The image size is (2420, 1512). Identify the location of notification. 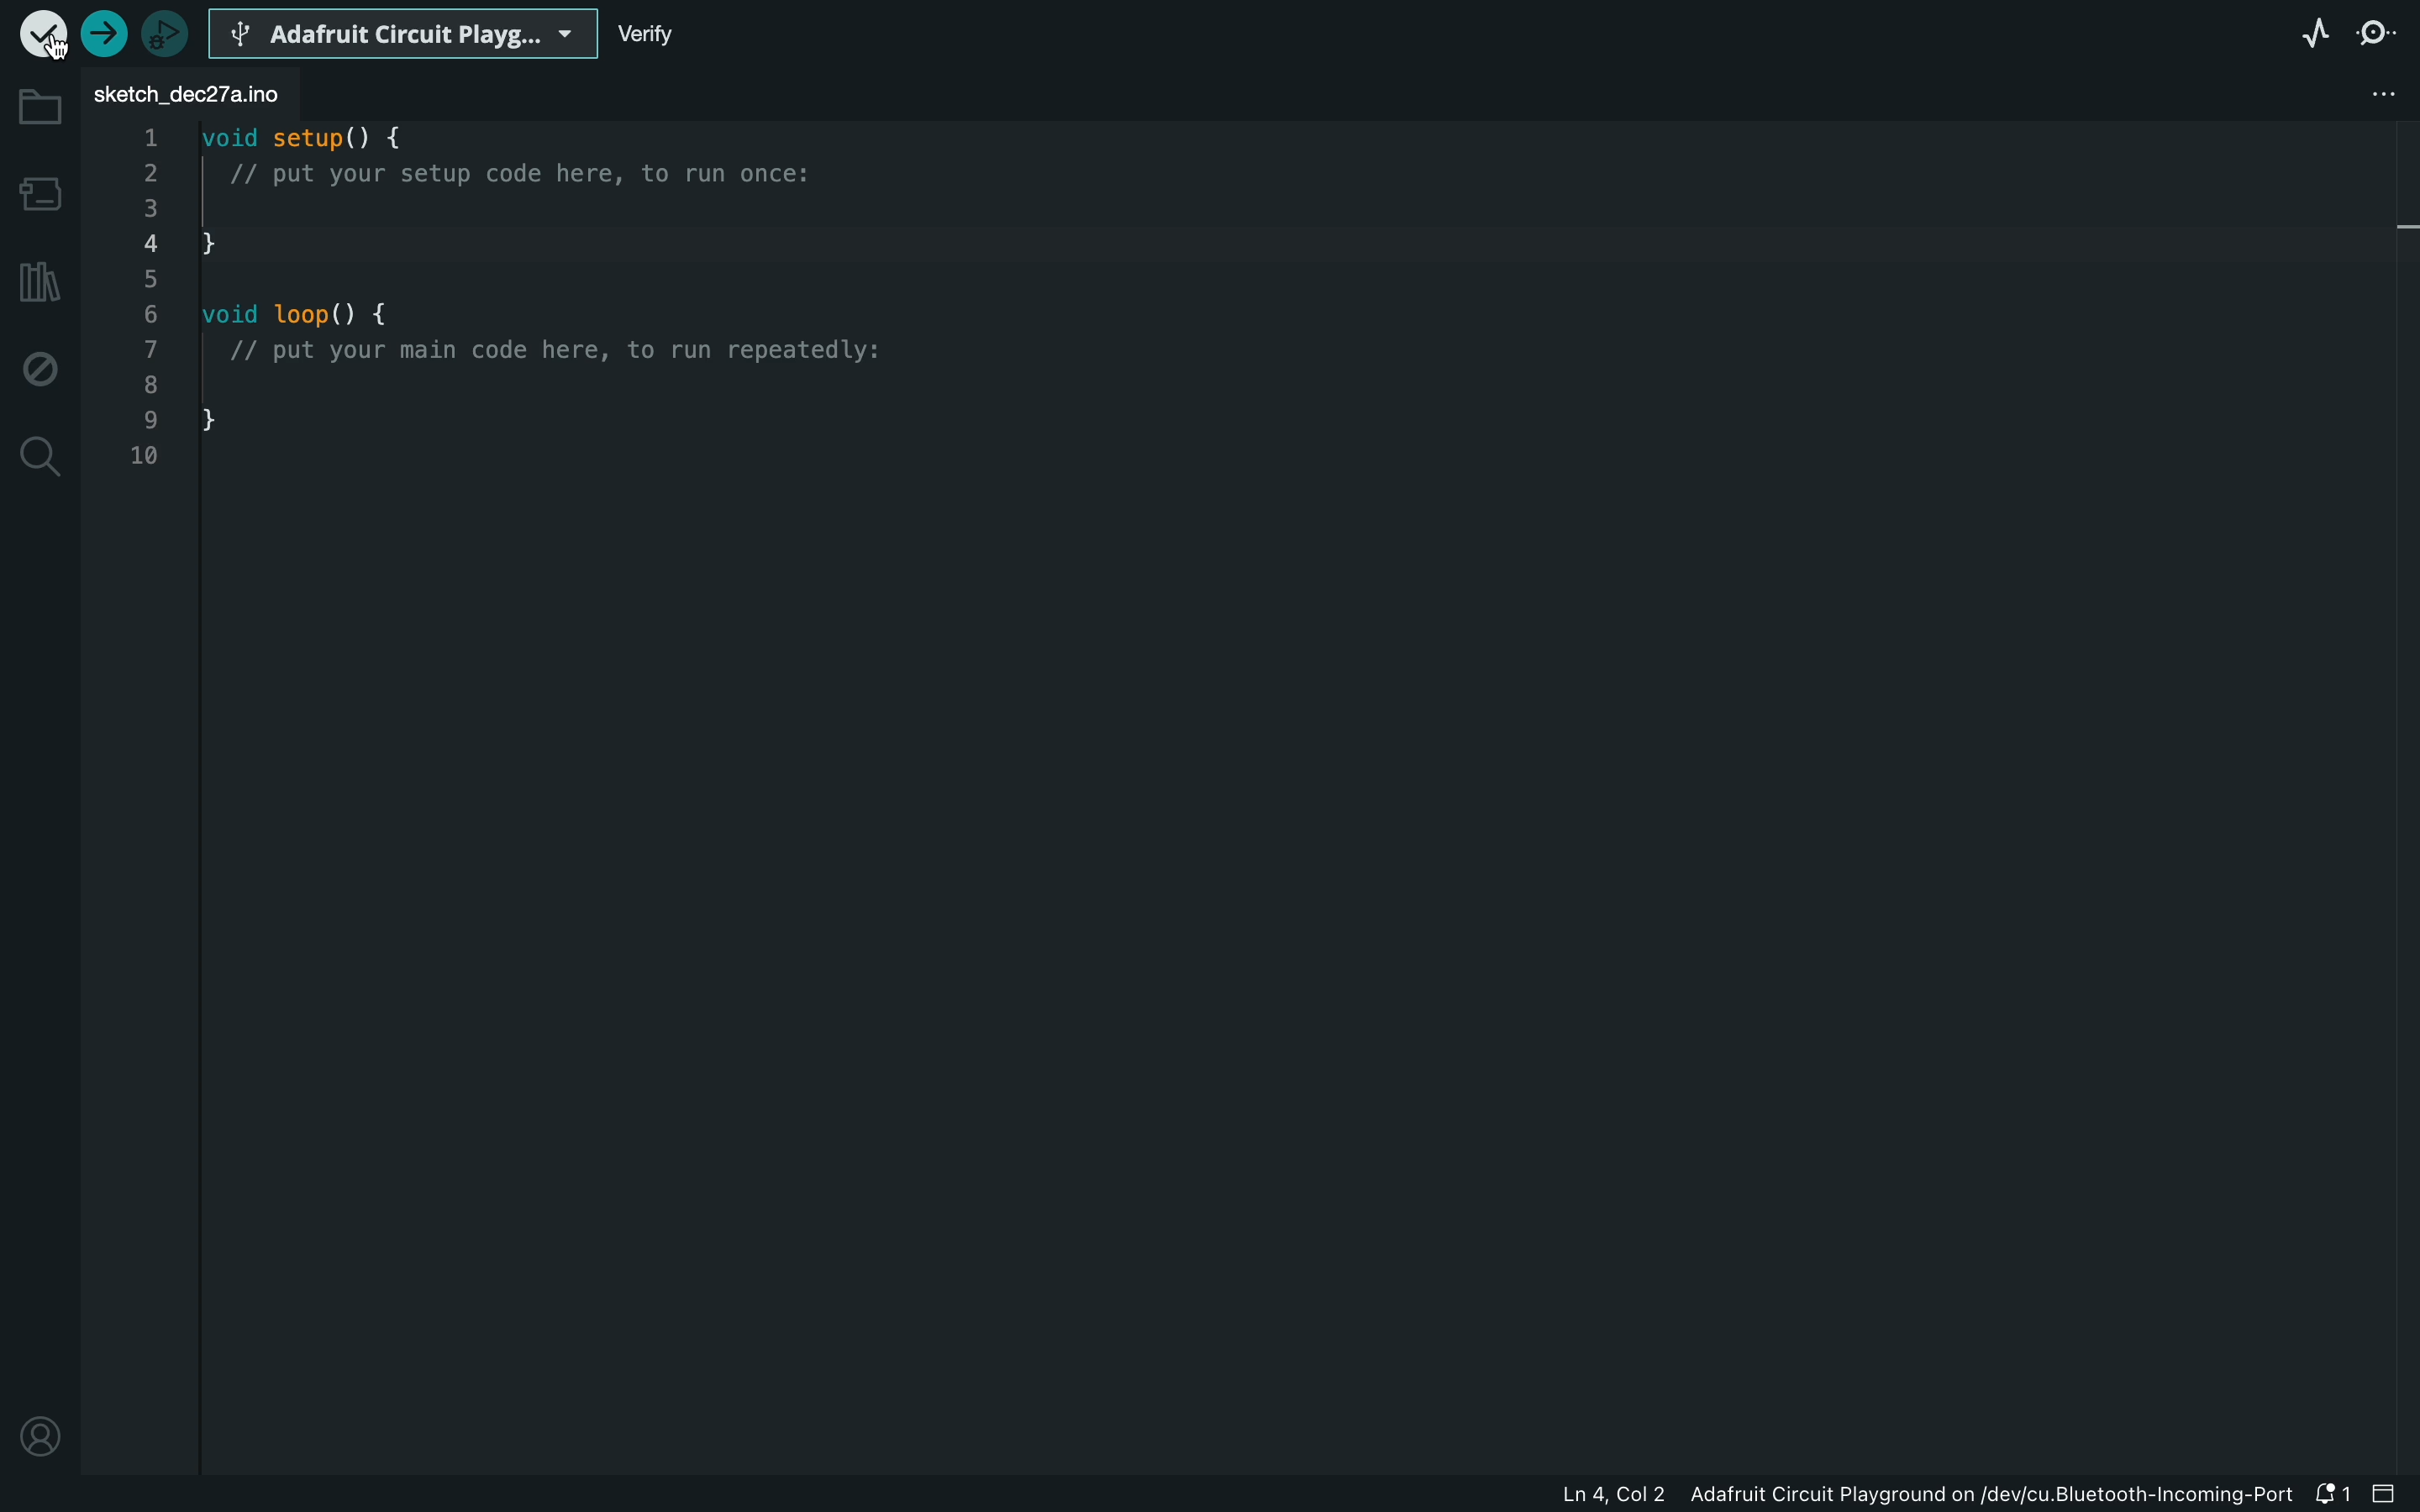
(2331, 1494).